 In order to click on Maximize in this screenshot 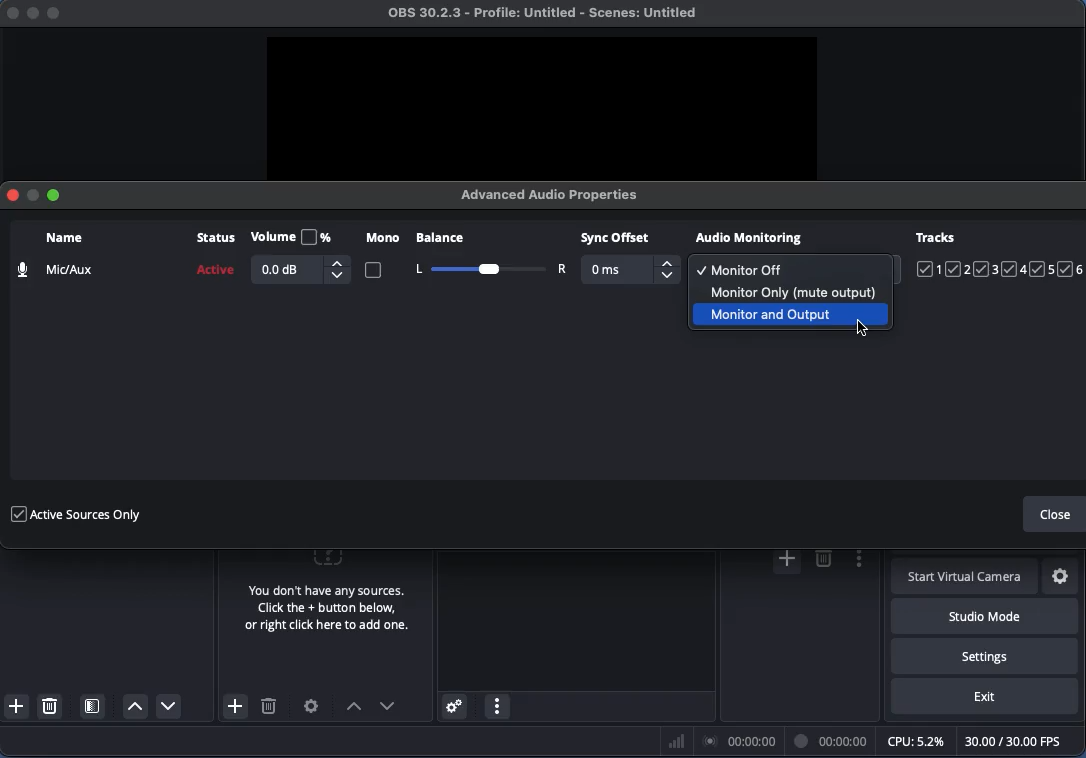, I will do `click(57, 194)`.